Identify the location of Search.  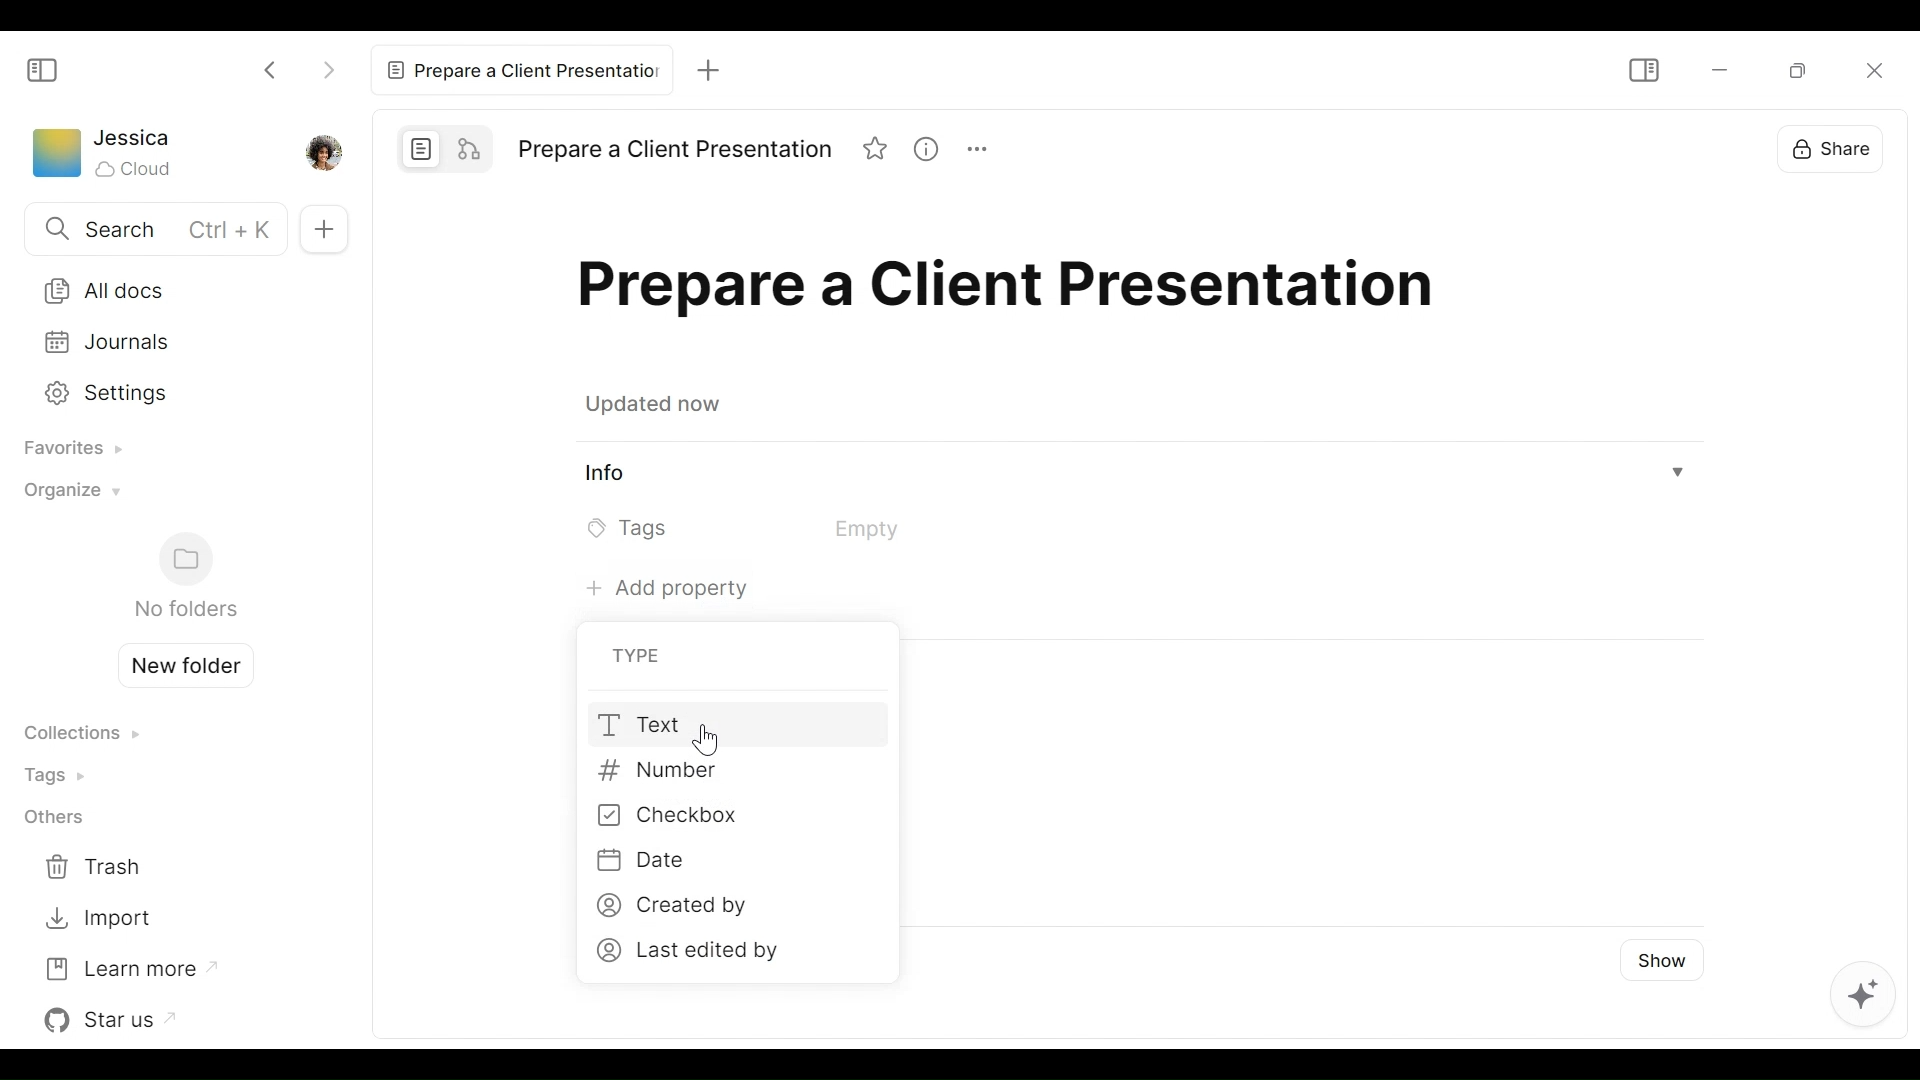
(151, 231).